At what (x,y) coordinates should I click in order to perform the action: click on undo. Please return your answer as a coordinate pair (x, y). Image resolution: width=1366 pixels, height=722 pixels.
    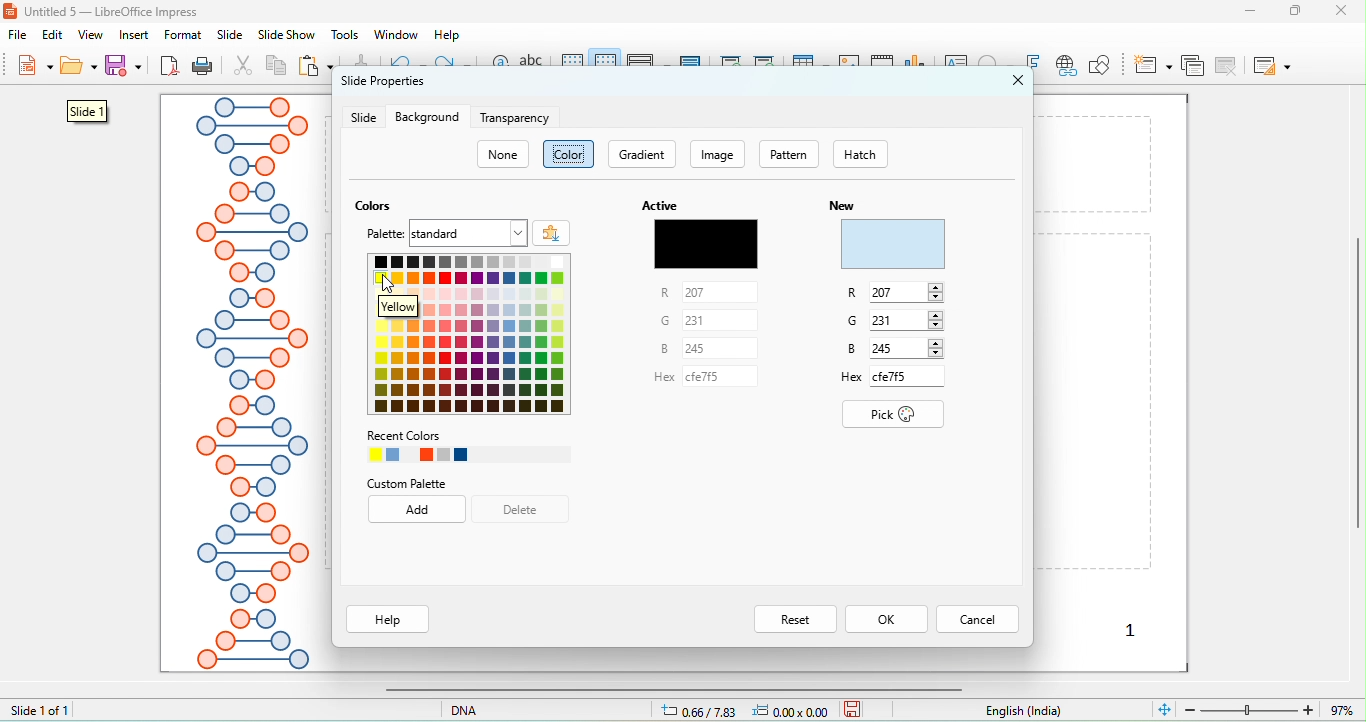
    Looking at the image, I should click on (407, 63).